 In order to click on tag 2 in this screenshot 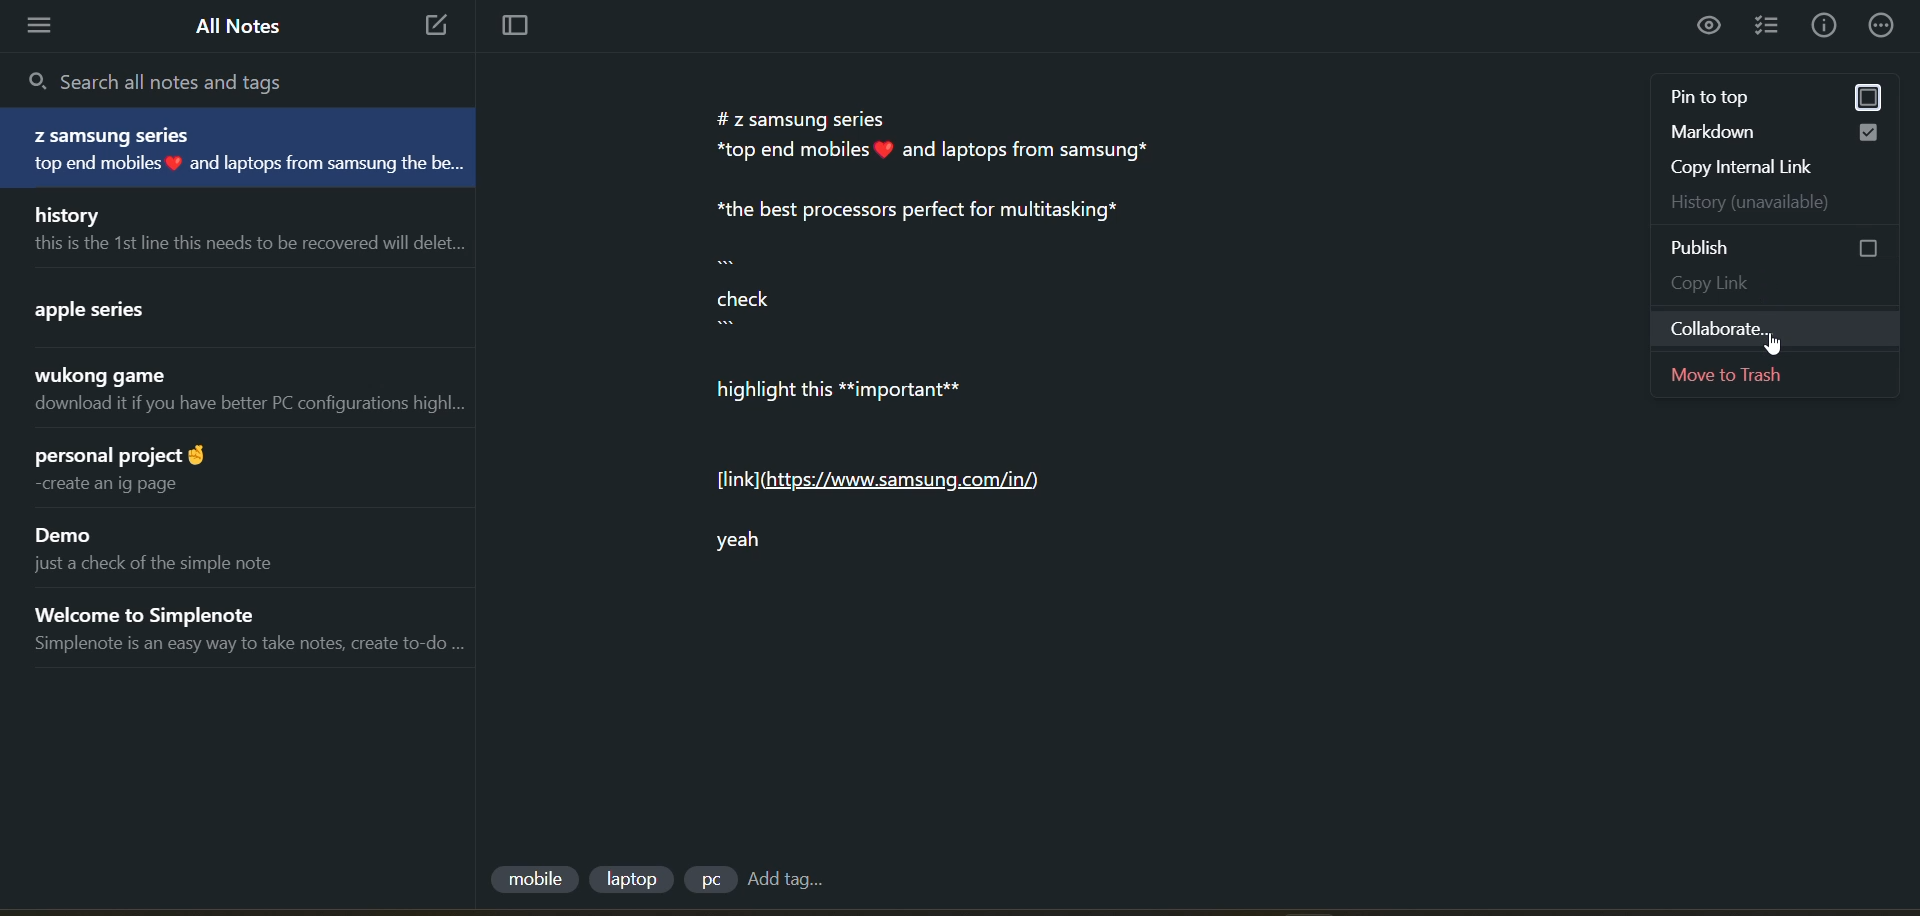, I will do `click(636, 879)`.